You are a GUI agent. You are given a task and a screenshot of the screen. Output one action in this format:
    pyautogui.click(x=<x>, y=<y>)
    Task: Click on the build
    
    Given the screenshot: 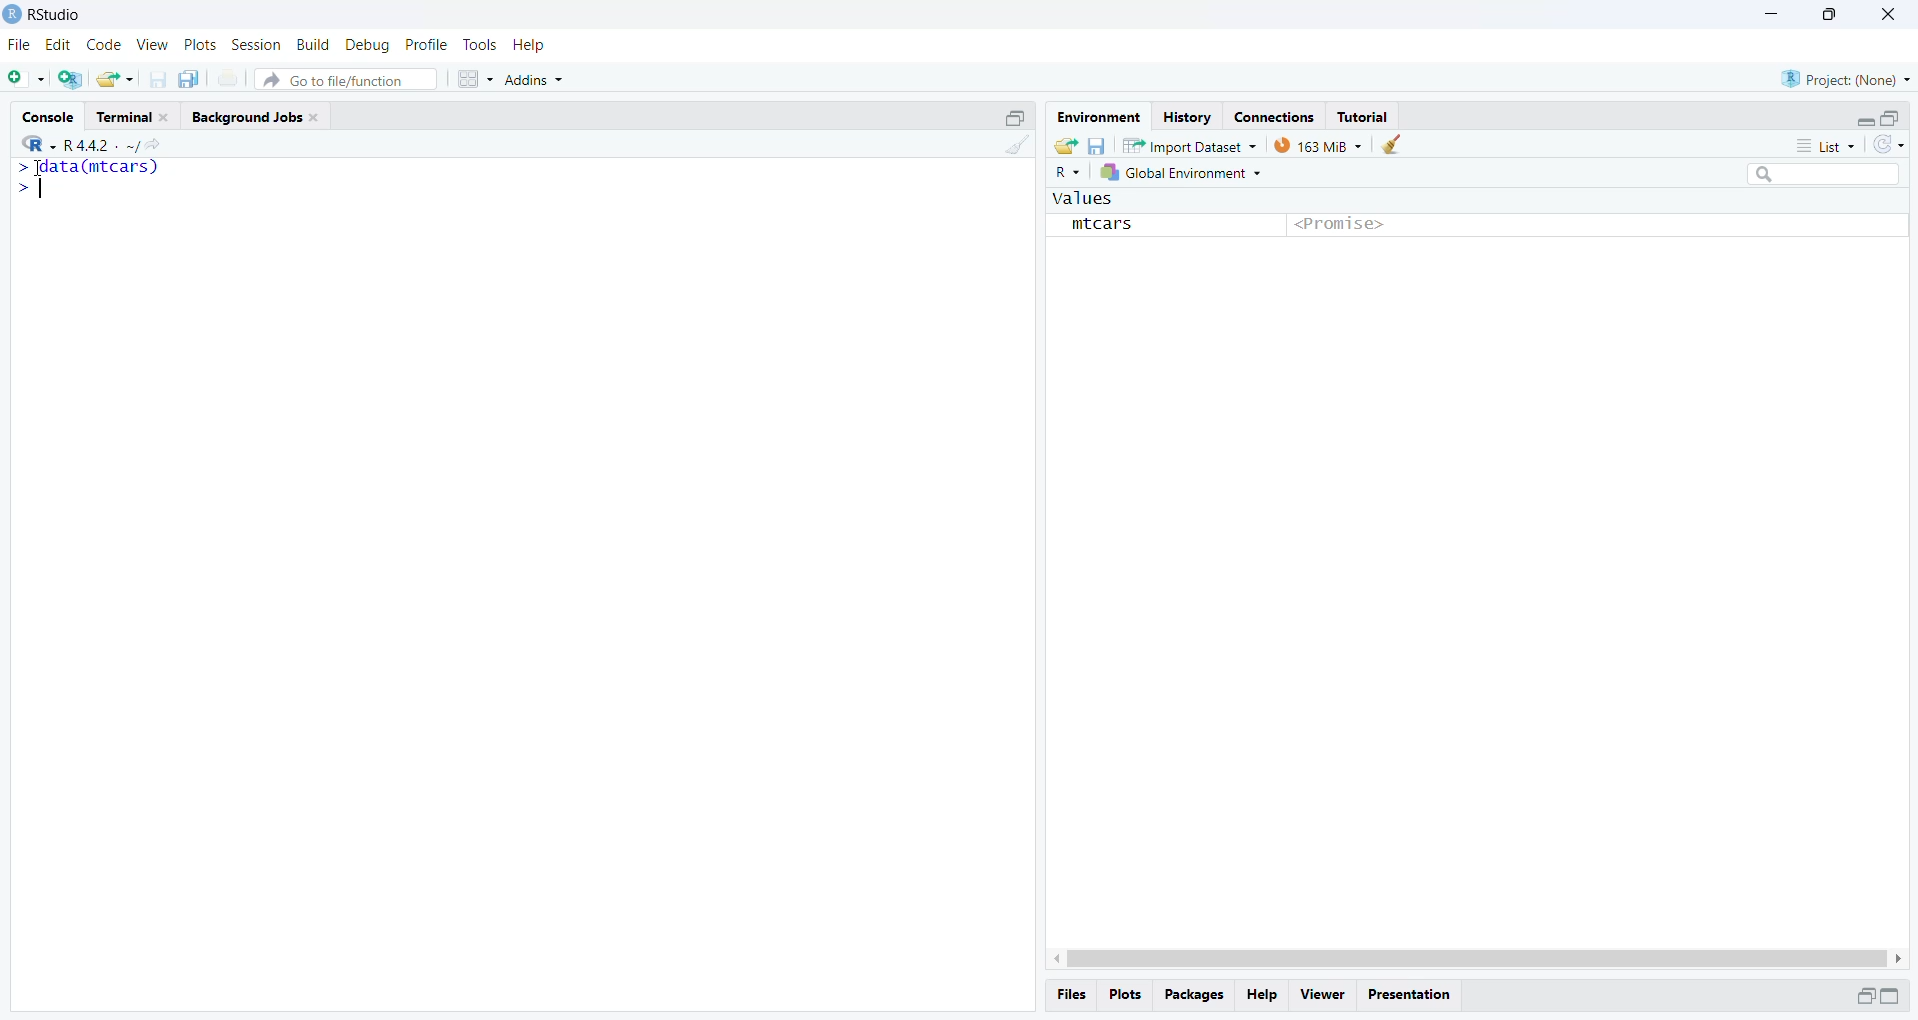 What is the action you would take?
    pyautogui.click(x=313, y=44)
    